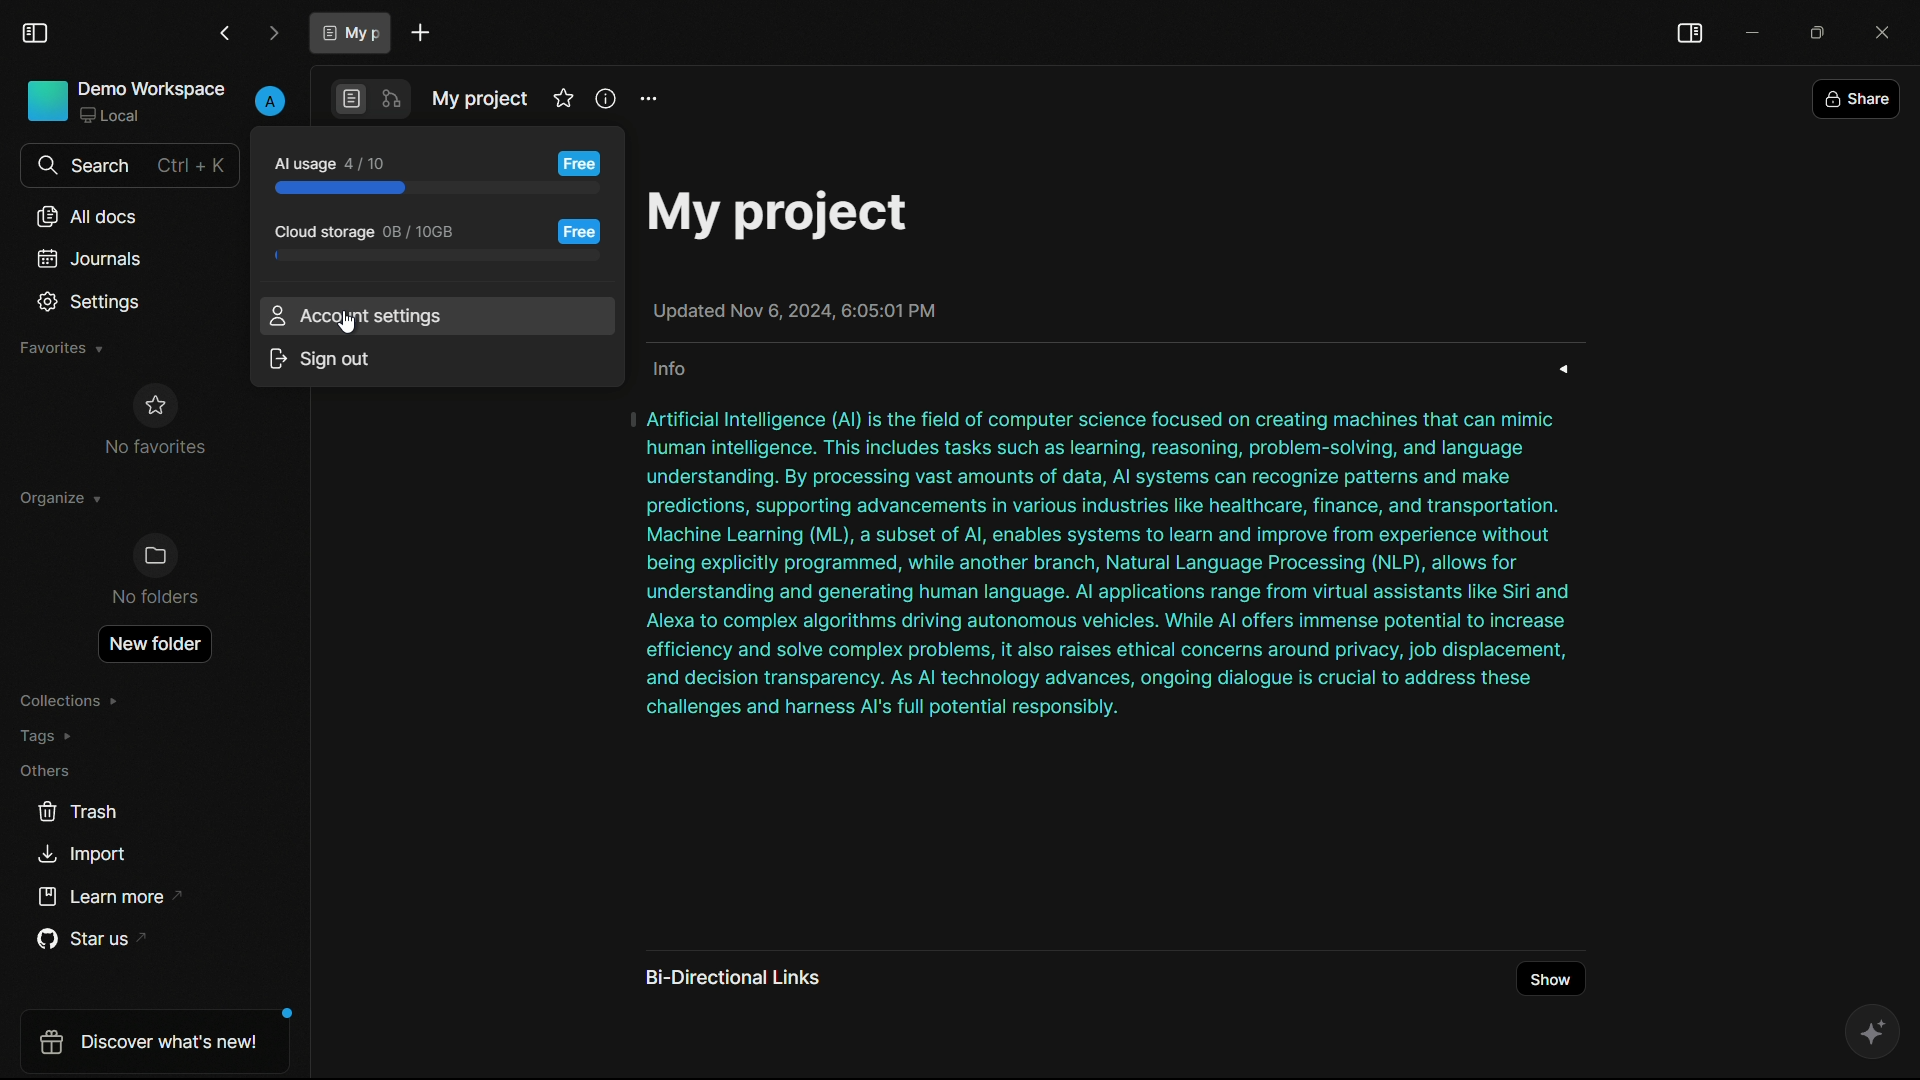  What do you see at coordinates (327, 165) in the screenshot?
I see `ai usage 4/10` at bounding box center [327, 165].